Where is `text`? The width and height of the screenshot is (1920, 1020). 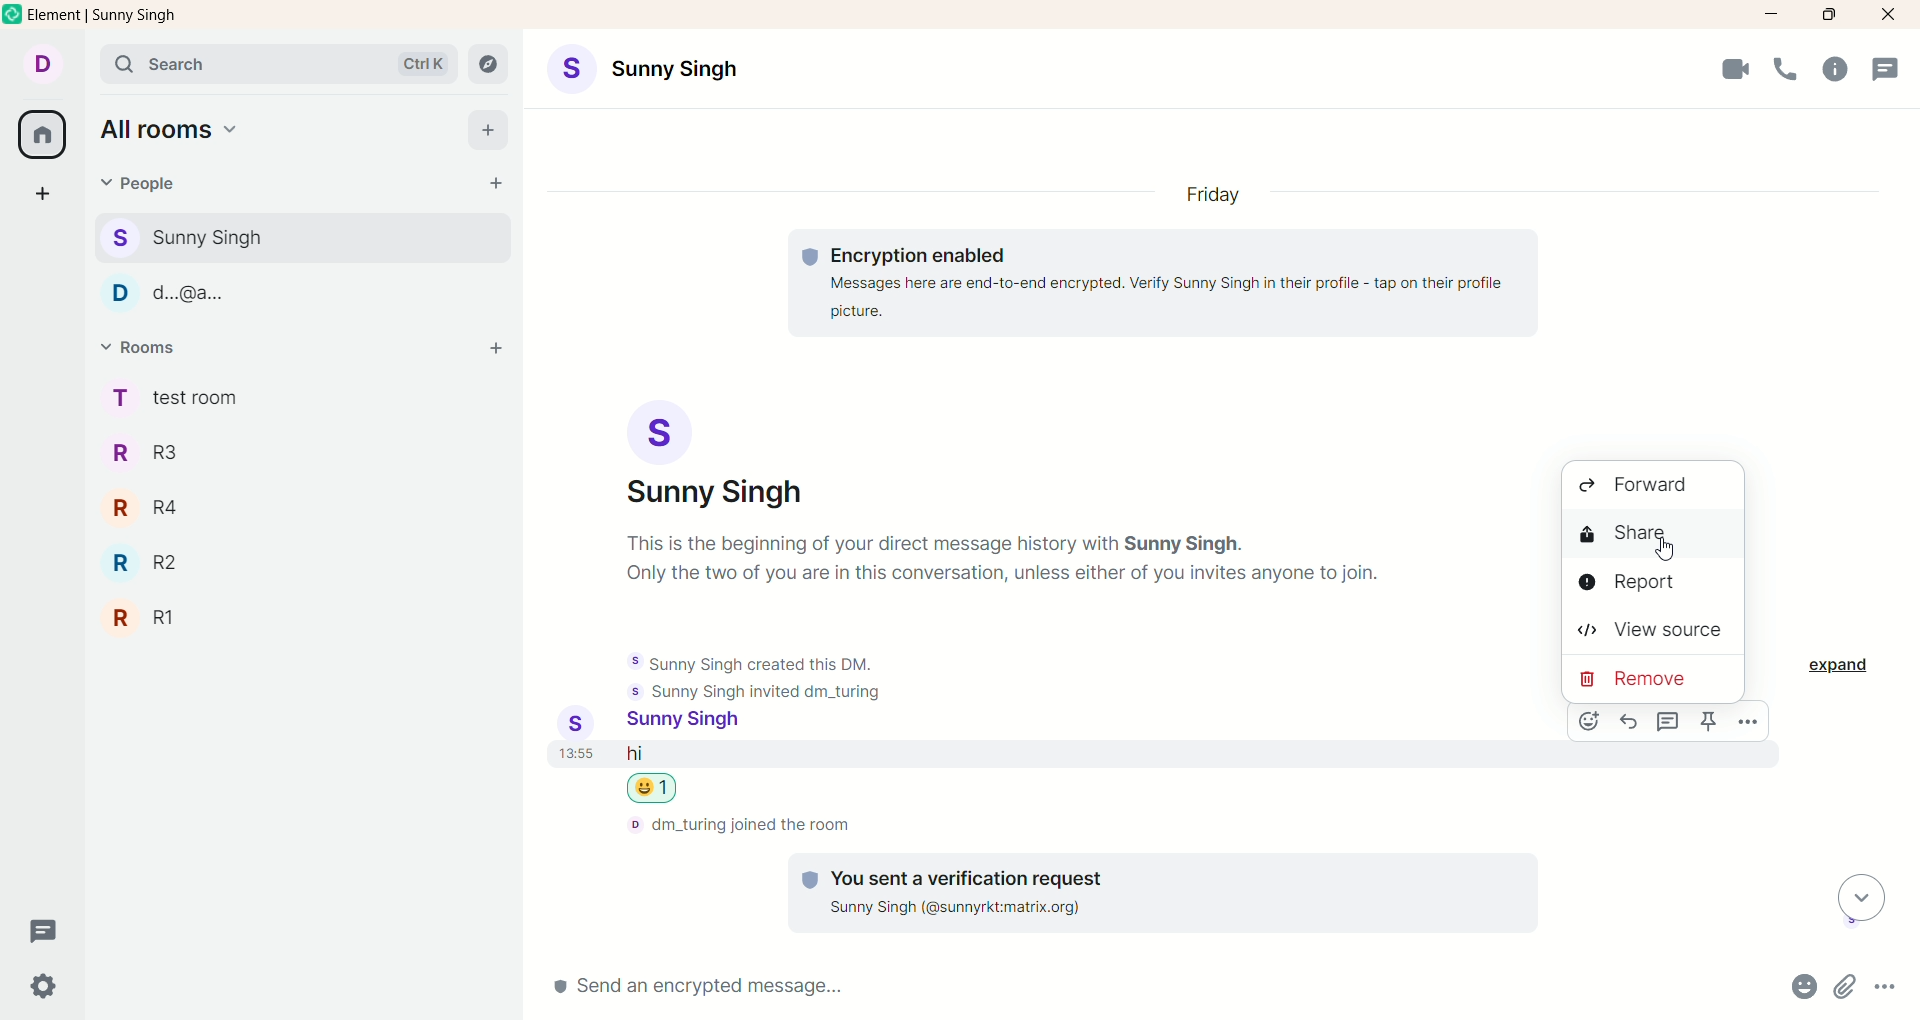 text is located at coordinates (753, 673).